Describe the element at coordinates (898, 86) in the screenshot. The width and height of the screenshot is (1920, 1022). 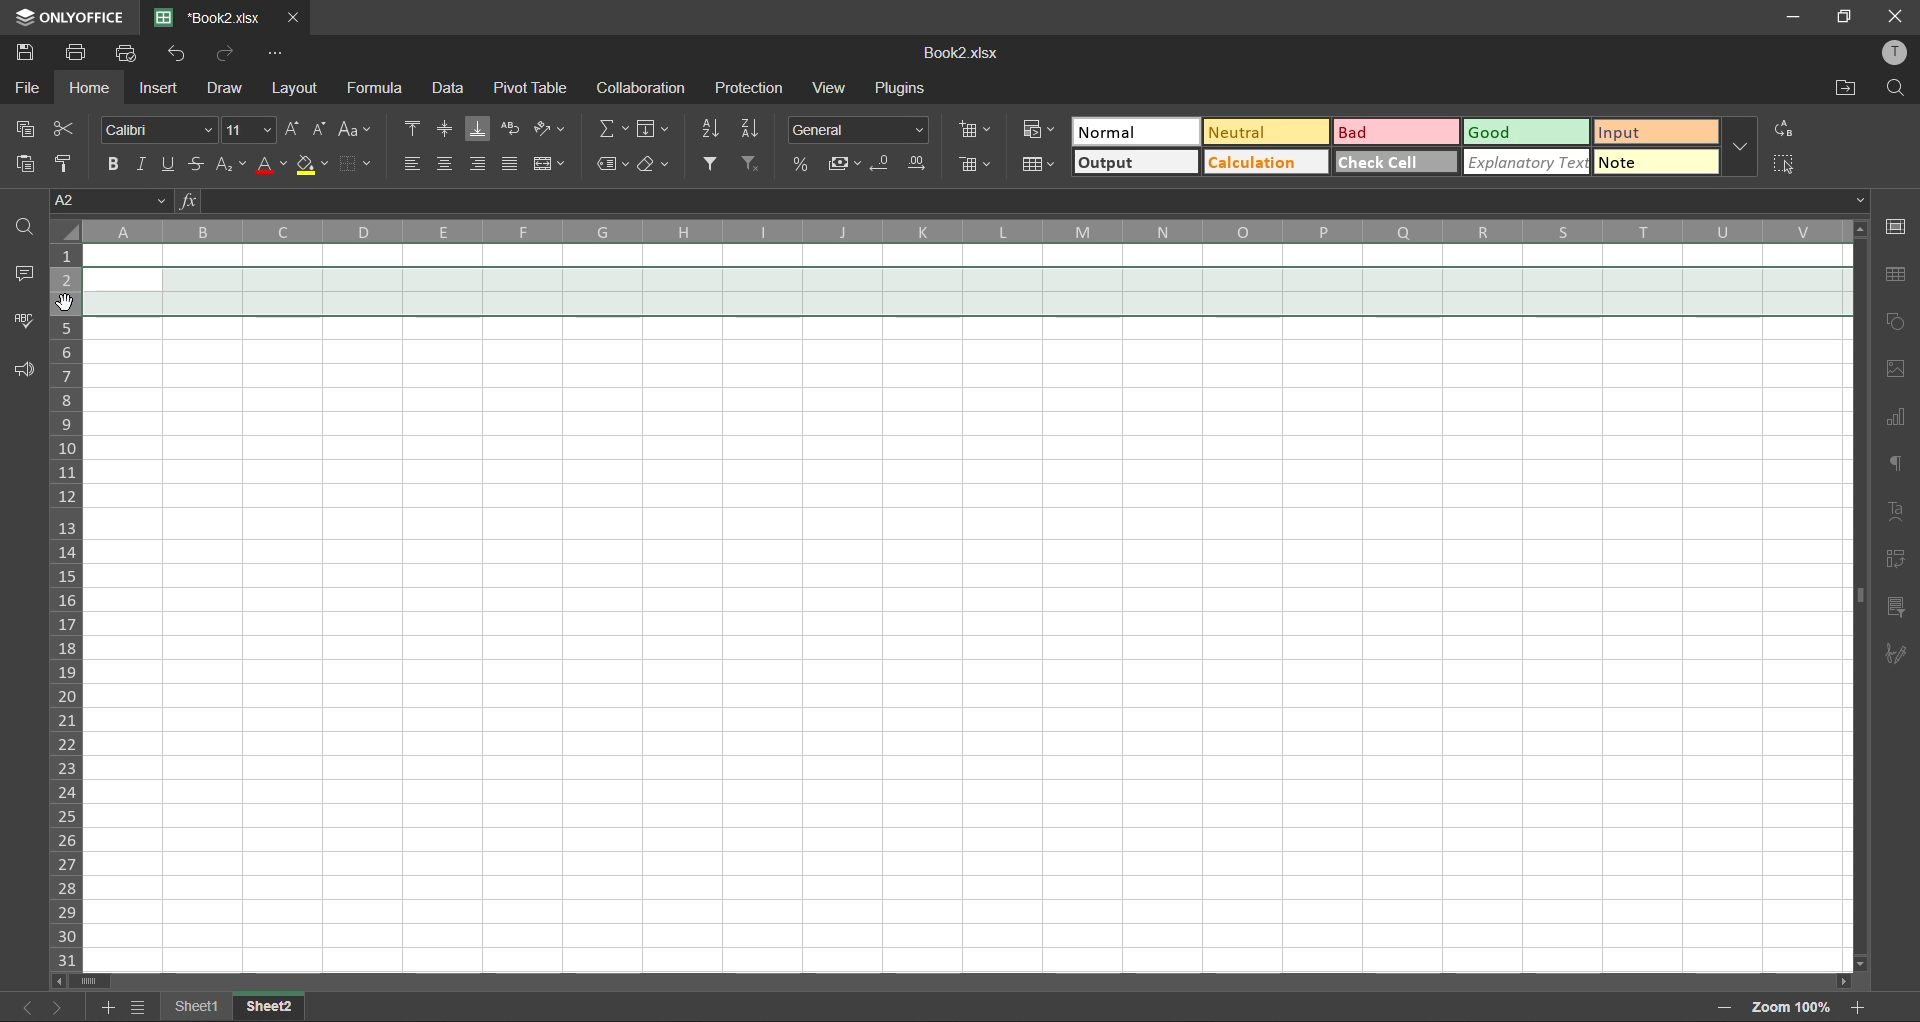
I see `plugins` at that location.